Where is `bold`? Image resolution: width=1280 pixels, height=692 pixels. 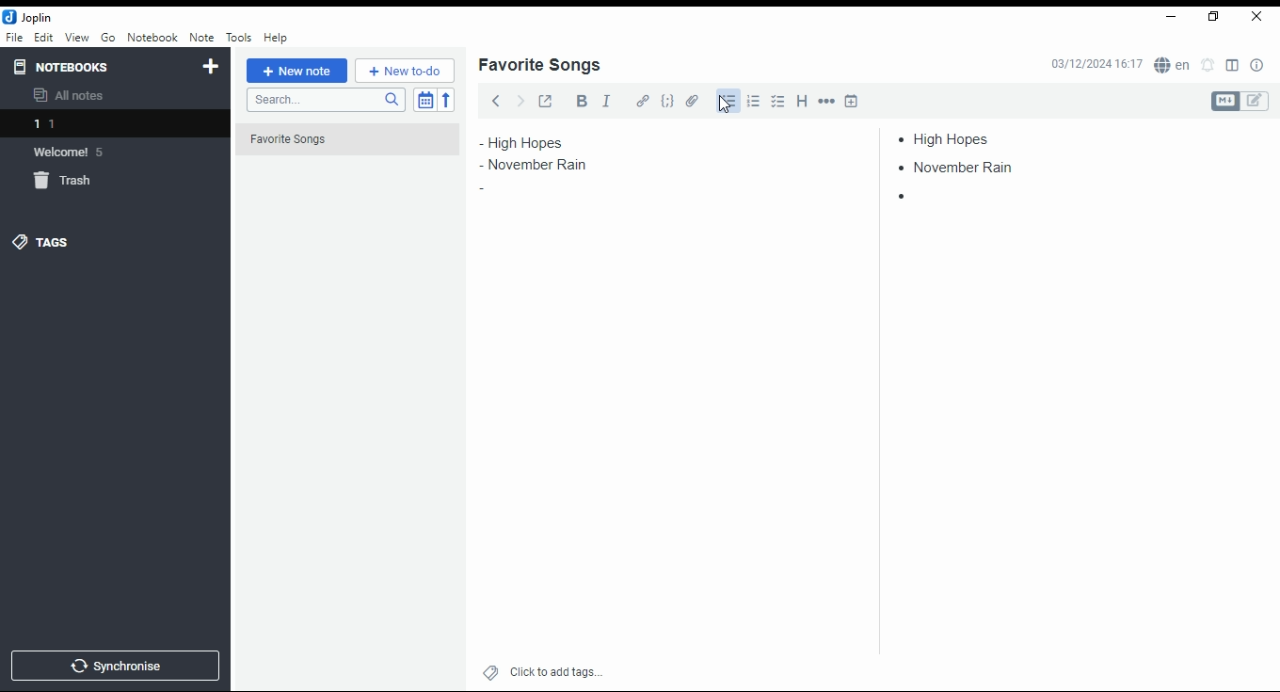 bold is located at coordinates (581, 101).